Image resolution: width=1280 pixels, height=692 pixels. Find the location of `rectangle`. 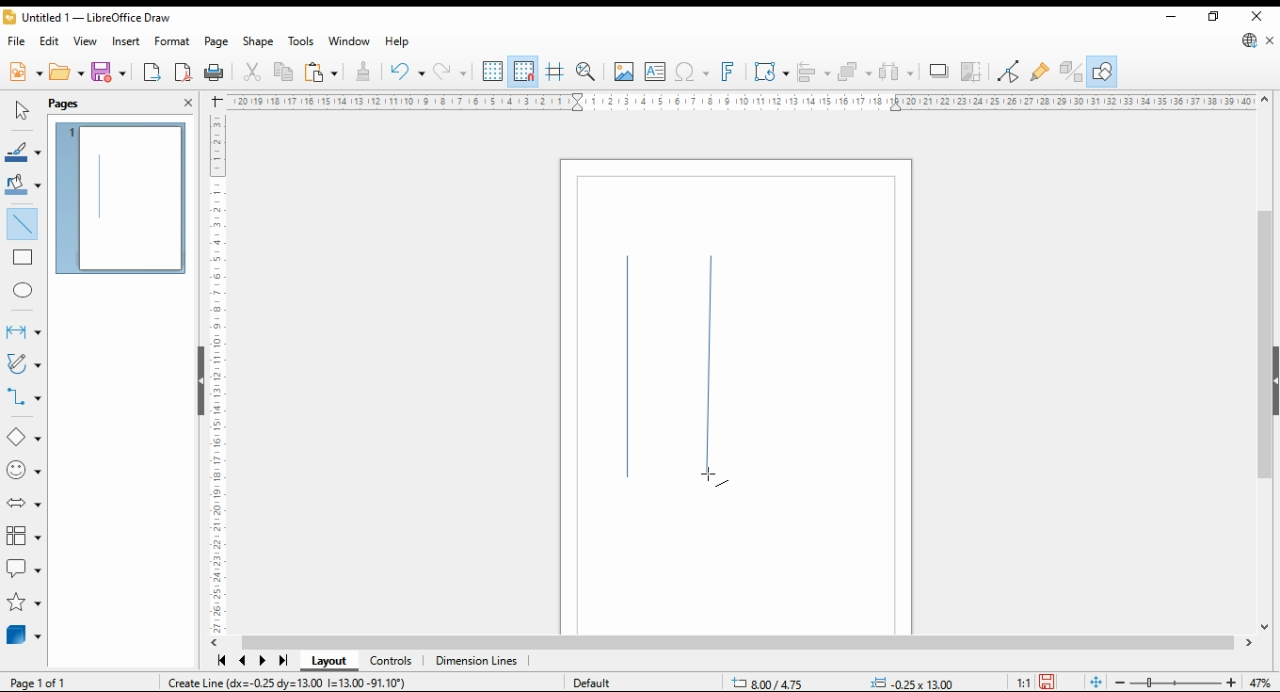

rectangle is located at coordinates (23, 259).